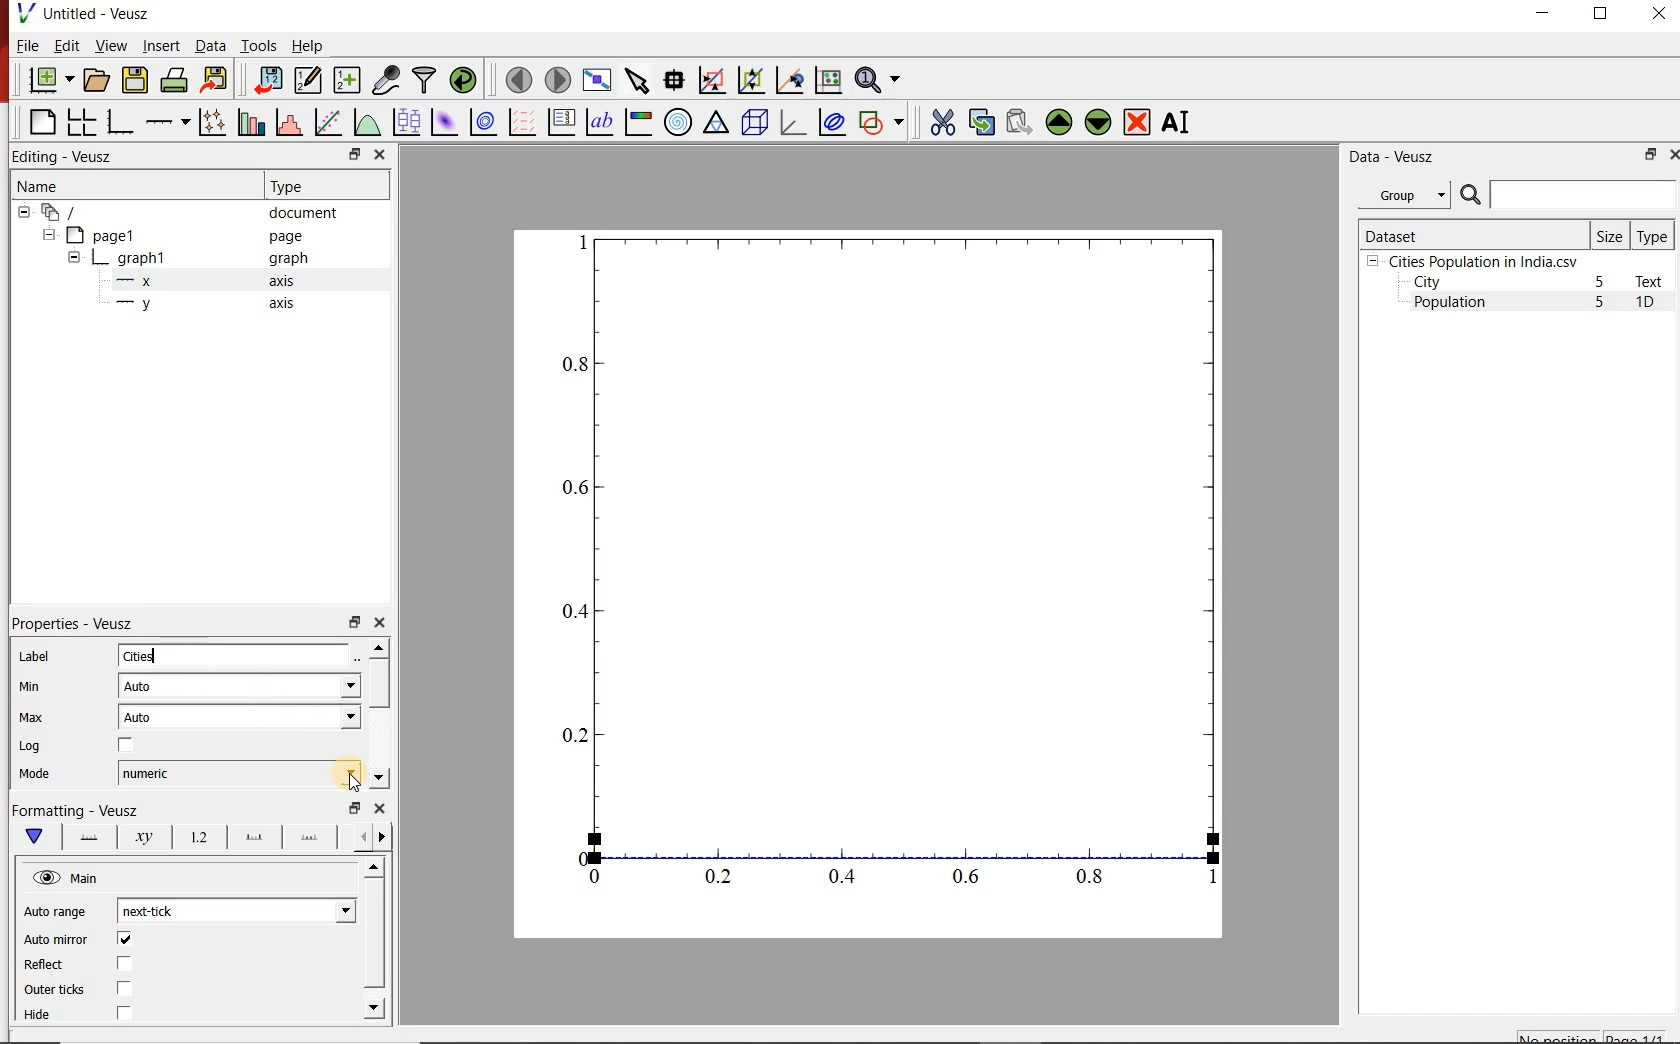  I want to click on remove the selected widgets, so click(1139, 122).